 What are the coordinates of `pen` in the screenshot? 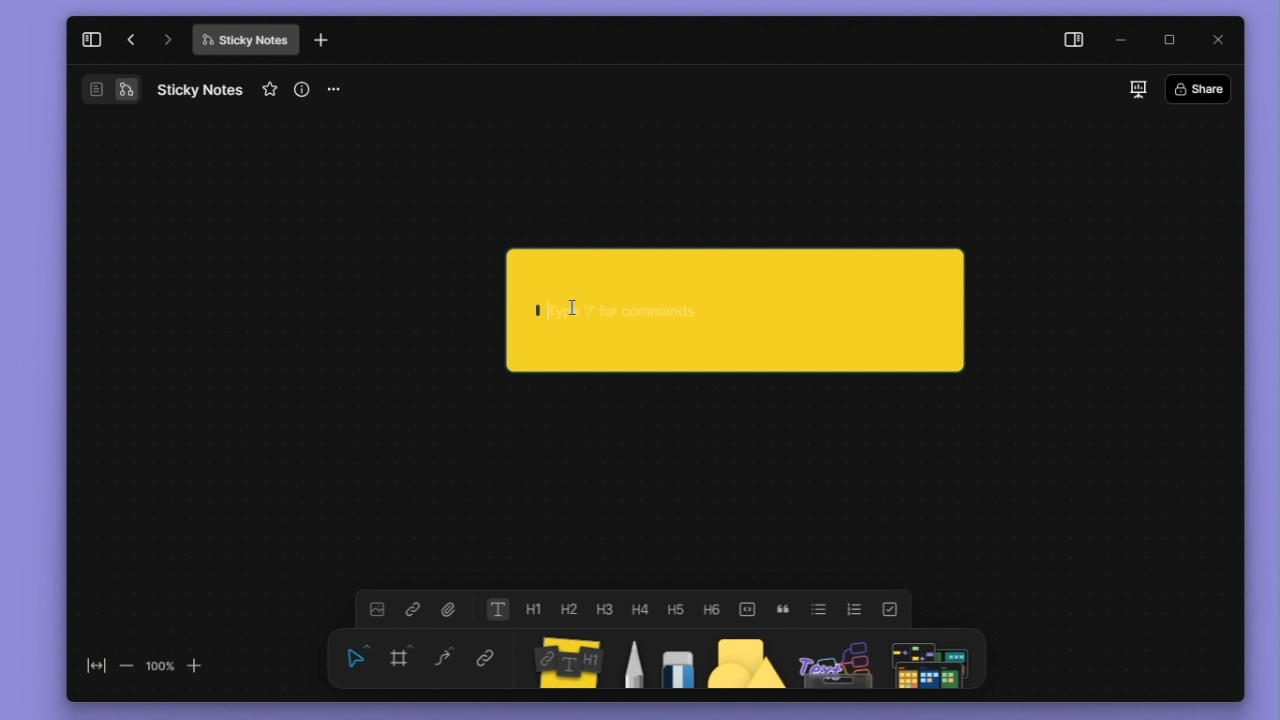 It's located at (637, 661).